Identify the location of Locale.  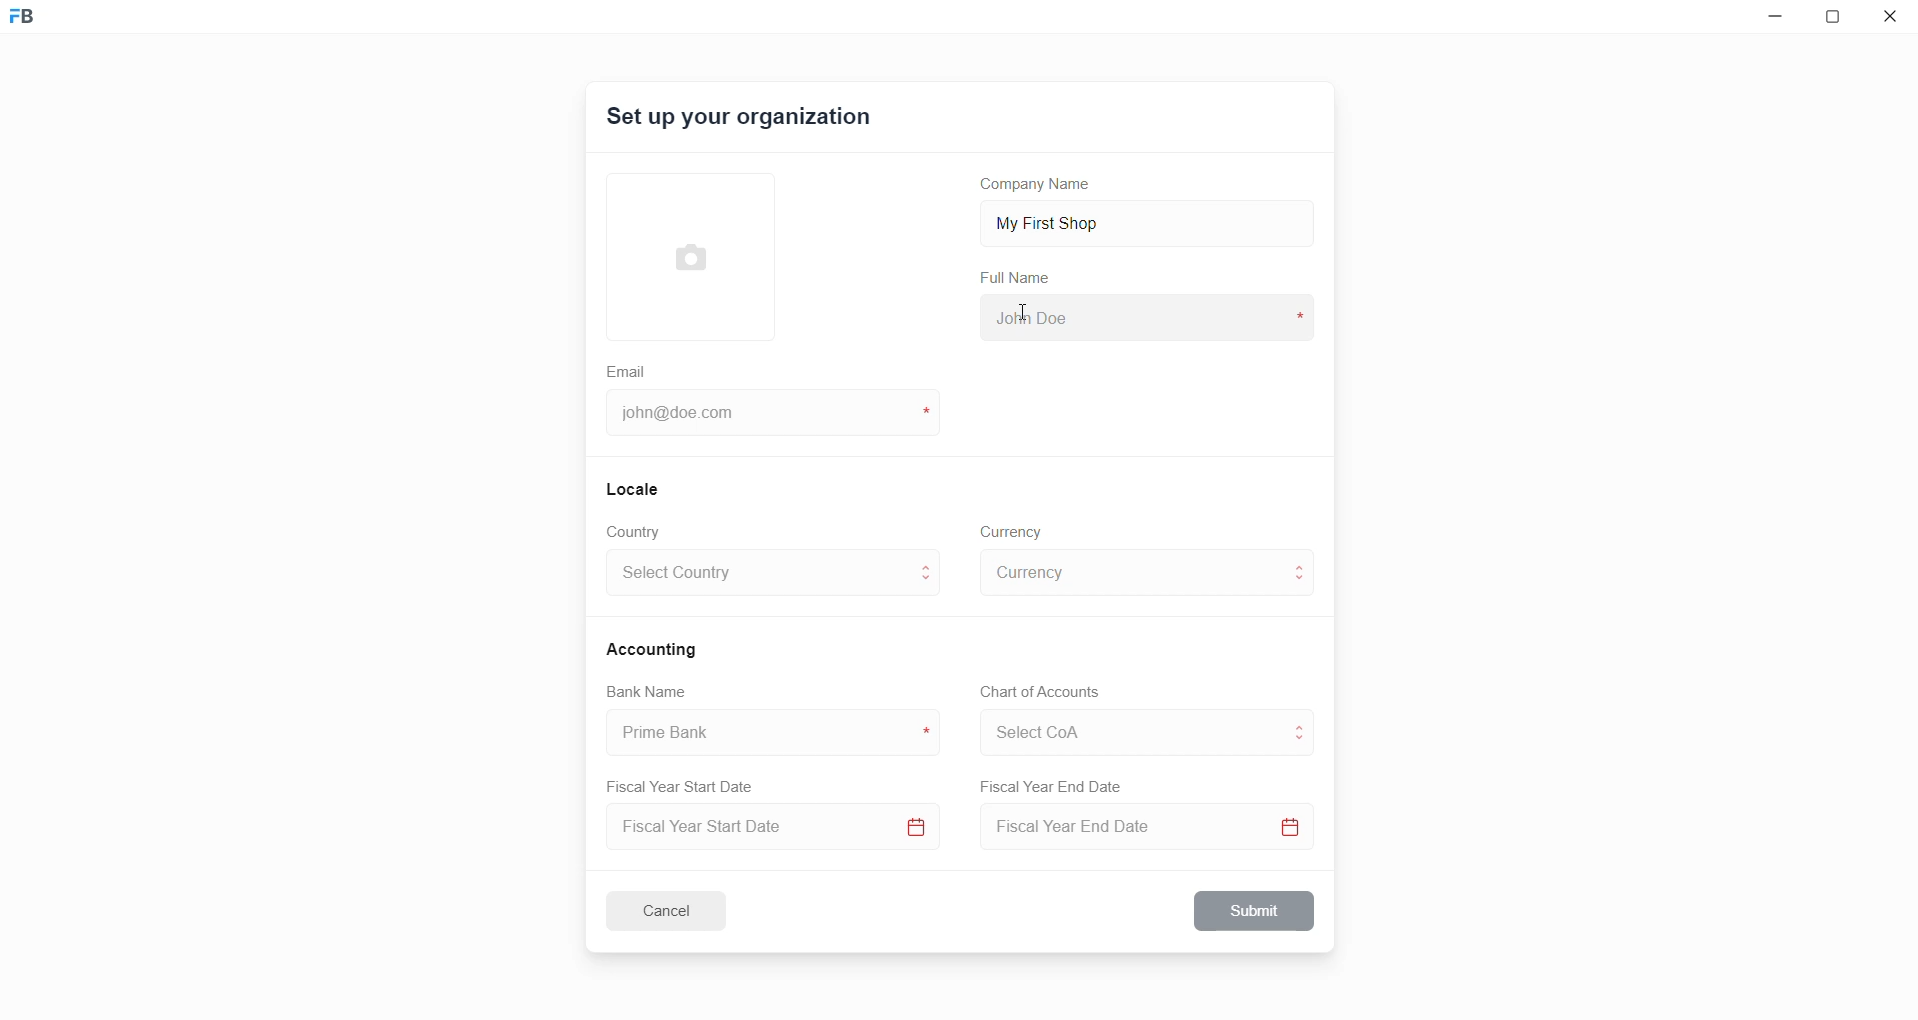
(634, 488).